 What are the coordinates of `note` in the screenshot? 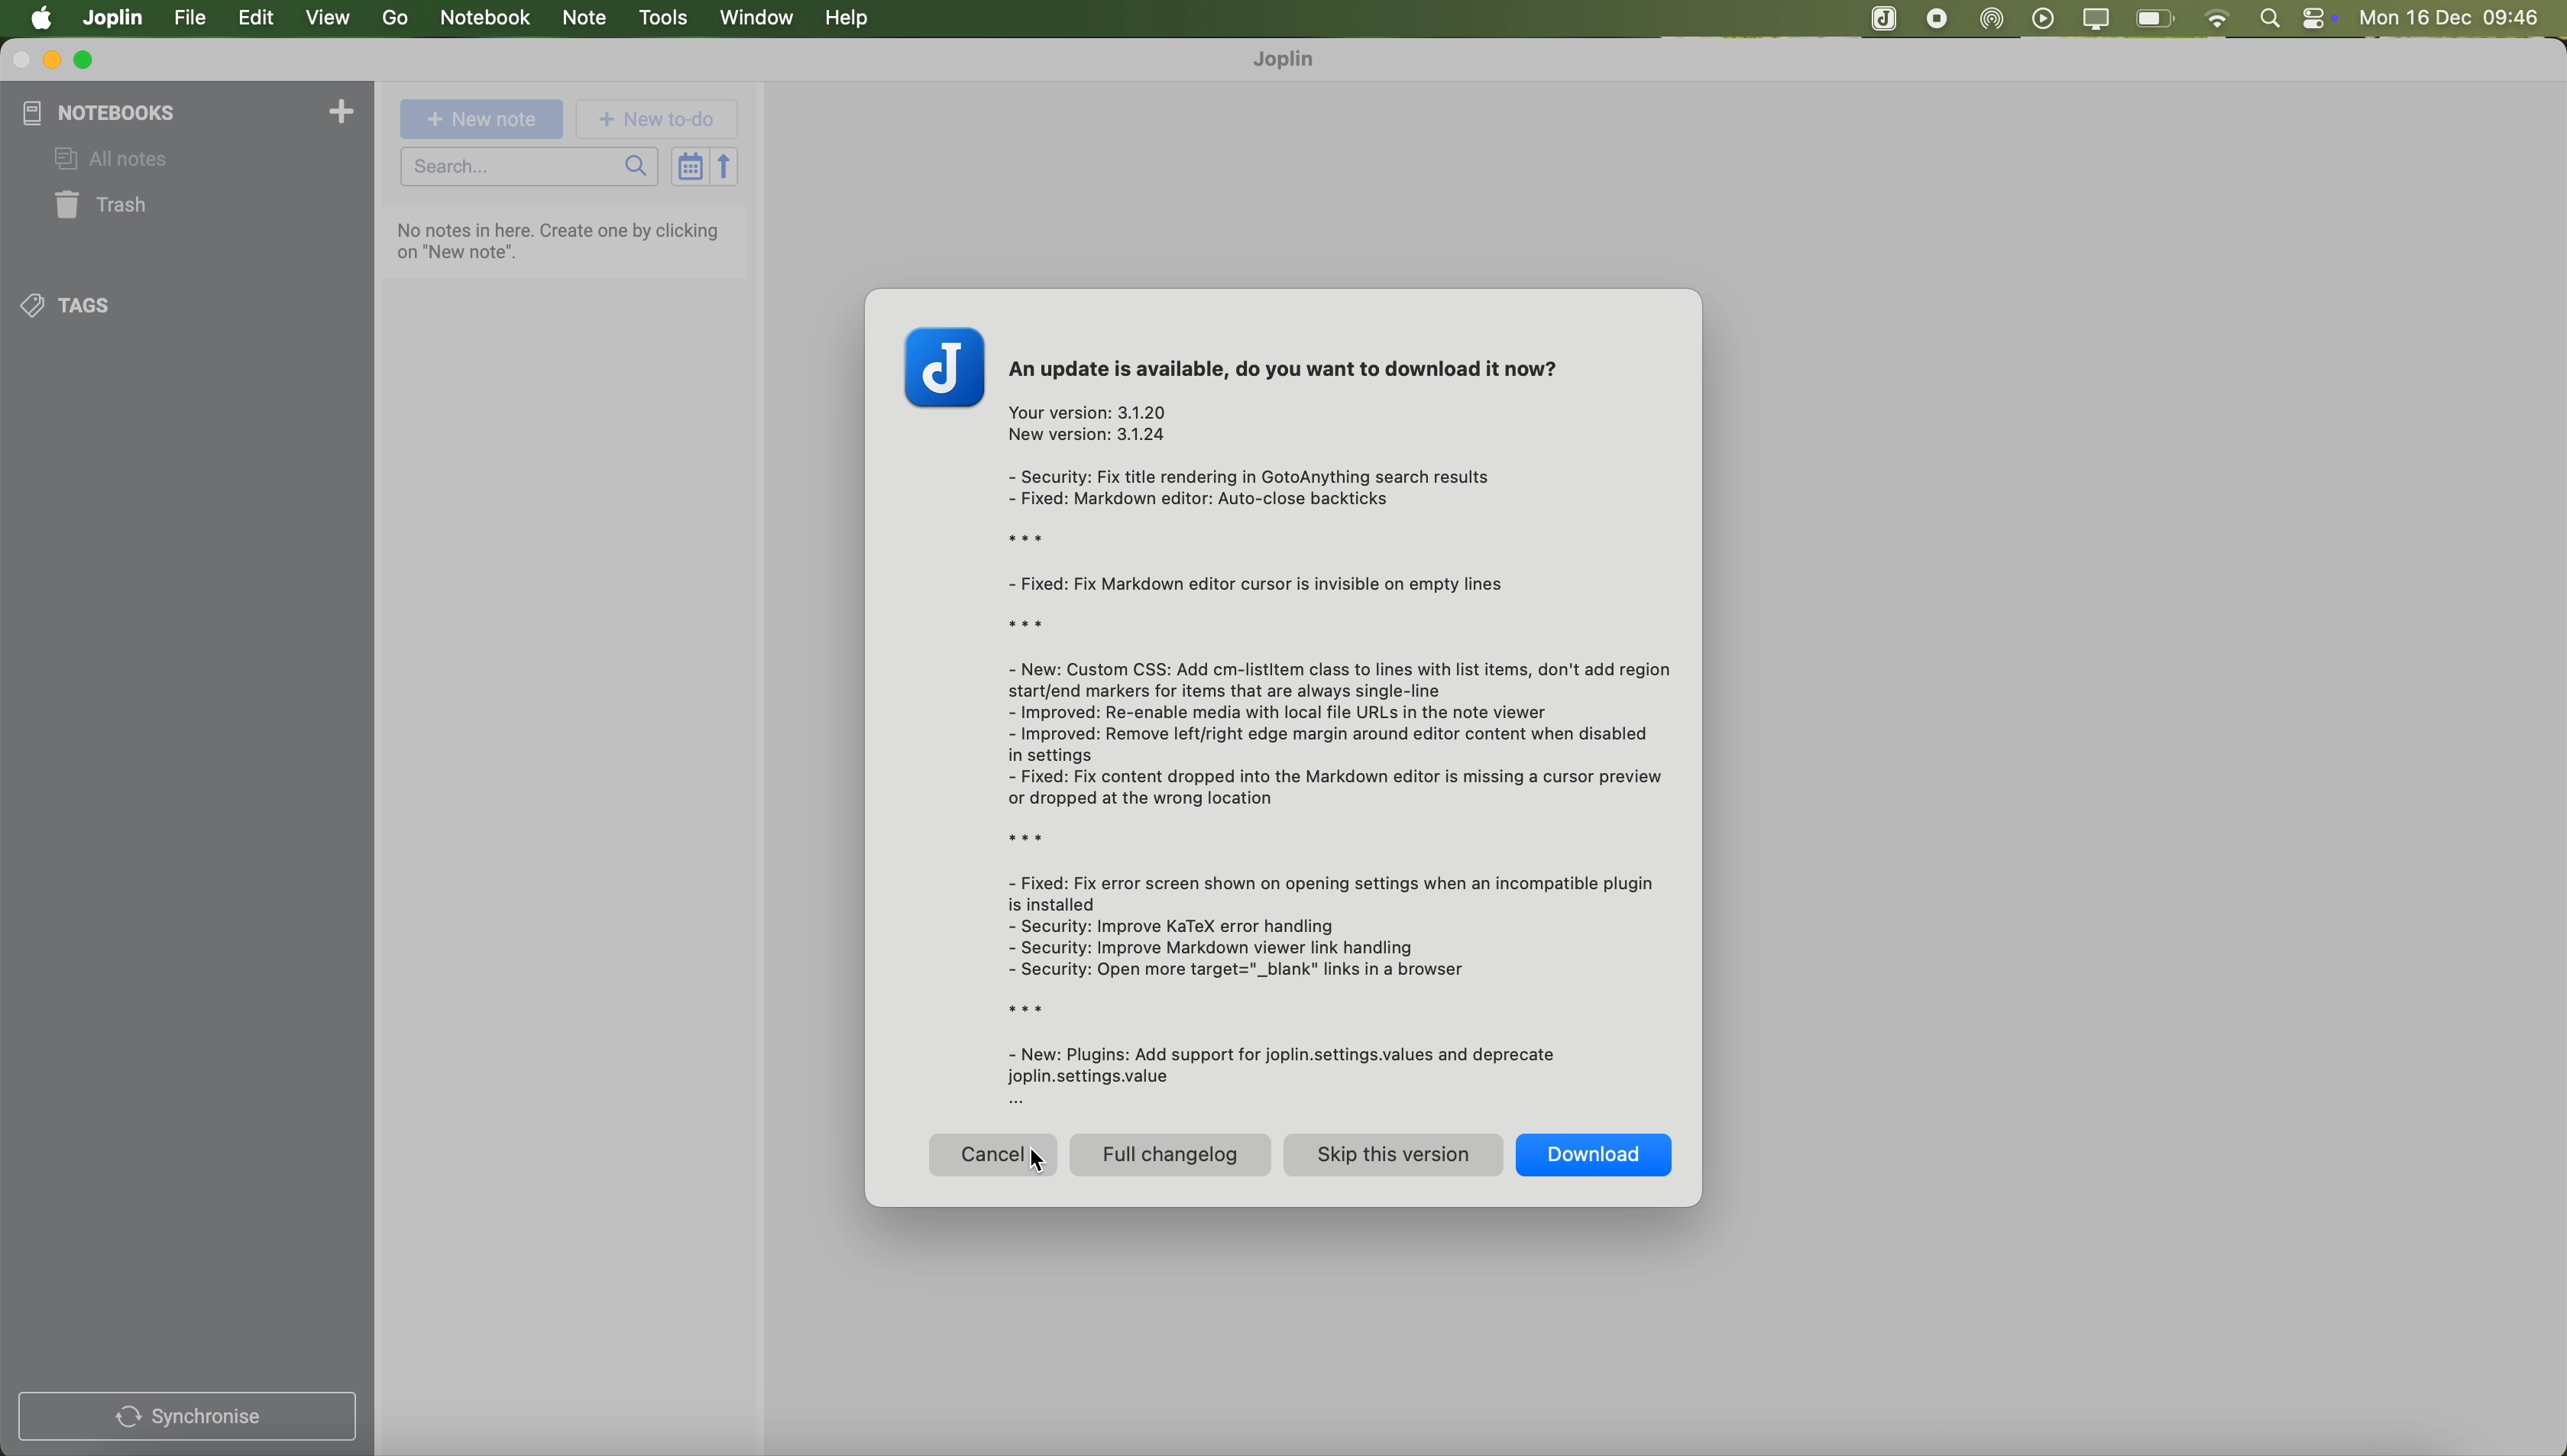 It's located at (587, 20).